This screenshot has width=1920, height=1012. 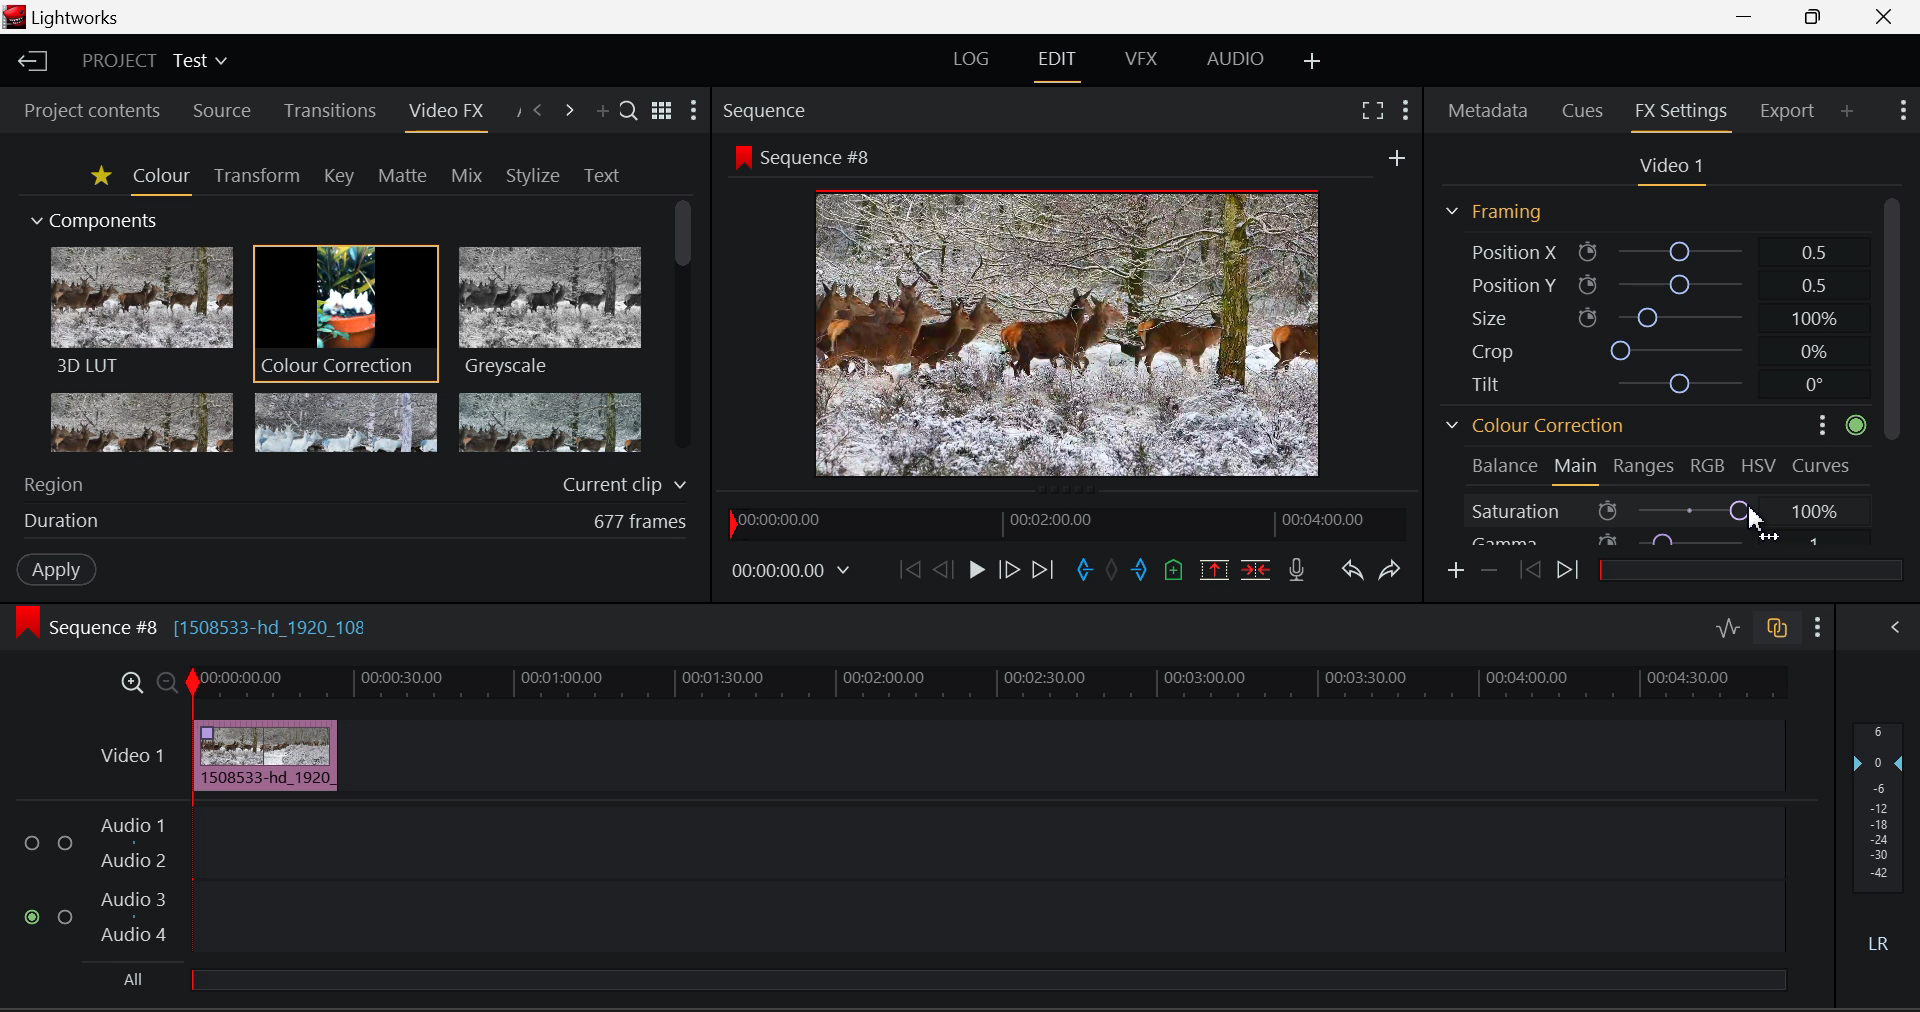 What do you see at coordinates (403, 176) in the screenshot?
I see `Matte` at bounding box center [403, 176].